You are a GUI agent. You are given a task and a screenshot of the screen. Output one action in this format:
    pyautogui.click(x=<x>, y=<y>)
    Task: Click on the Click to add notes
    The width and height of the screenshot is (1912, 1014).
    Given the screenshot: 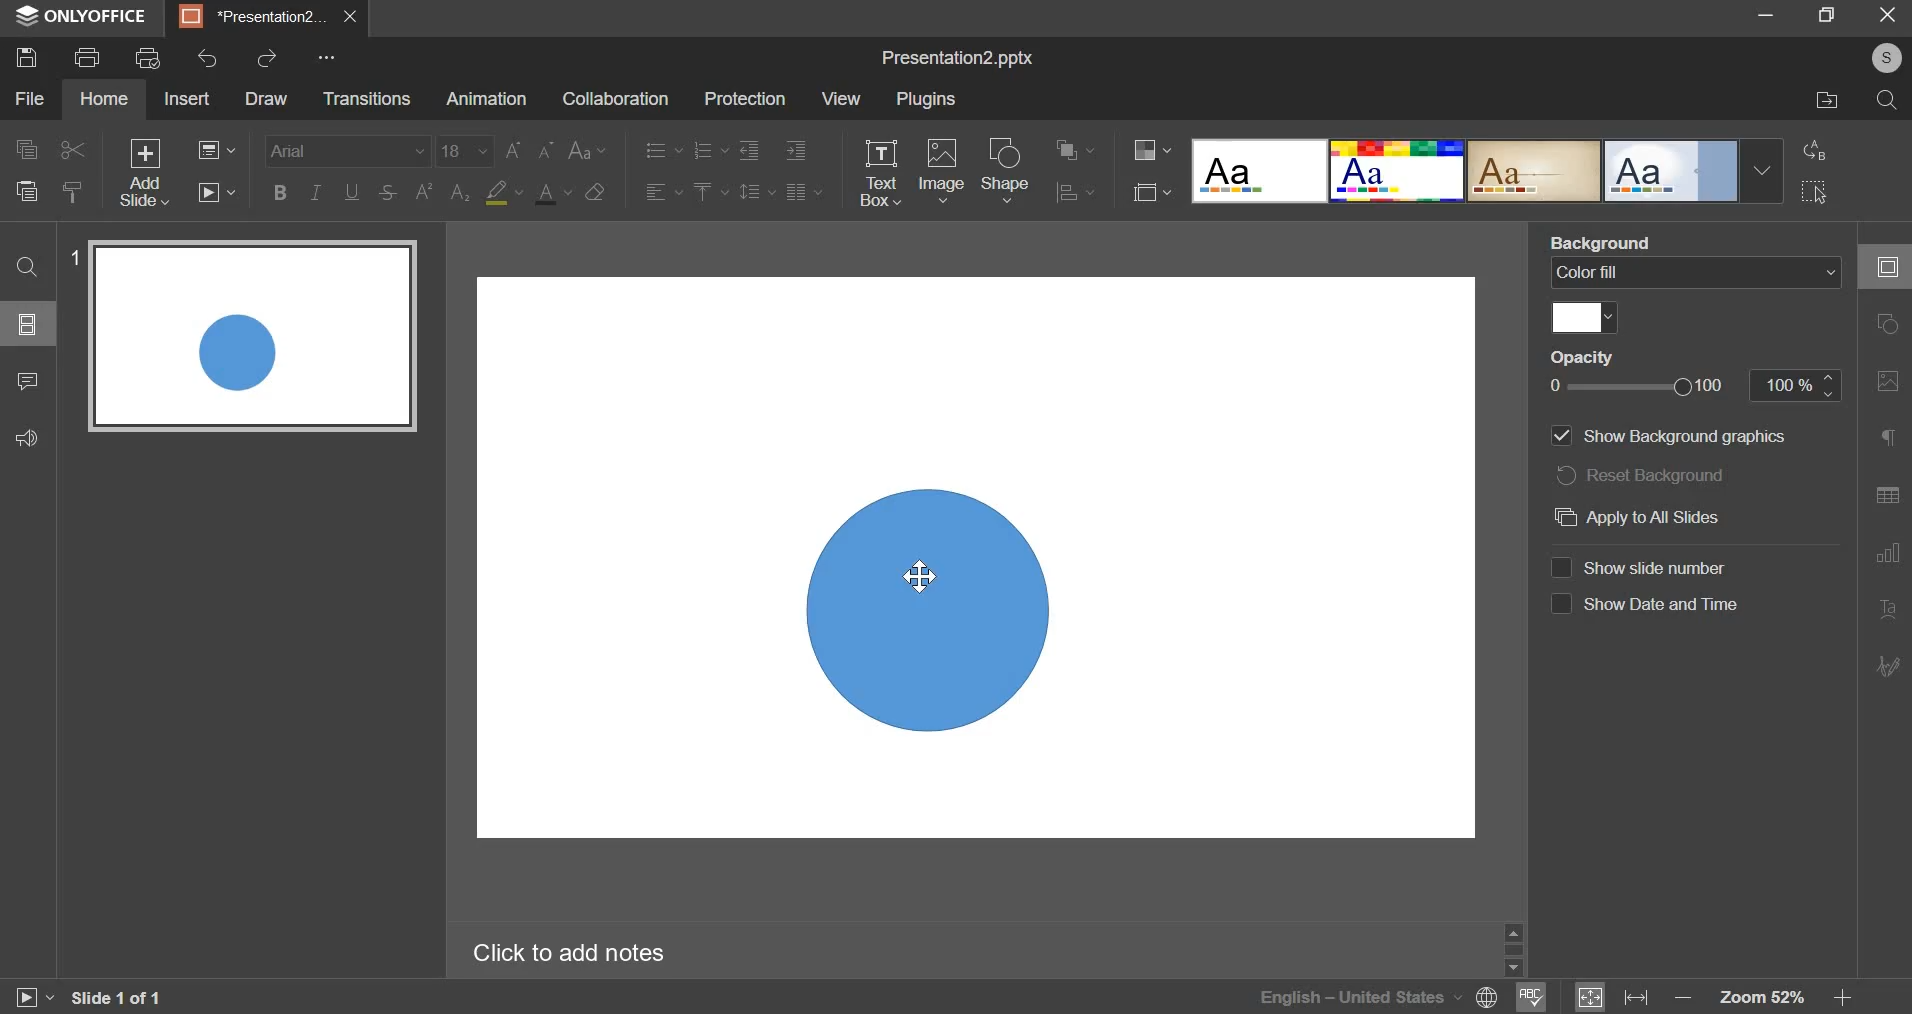 What is the action you would take?
    pyautogui.click(x=610, y=953)
    